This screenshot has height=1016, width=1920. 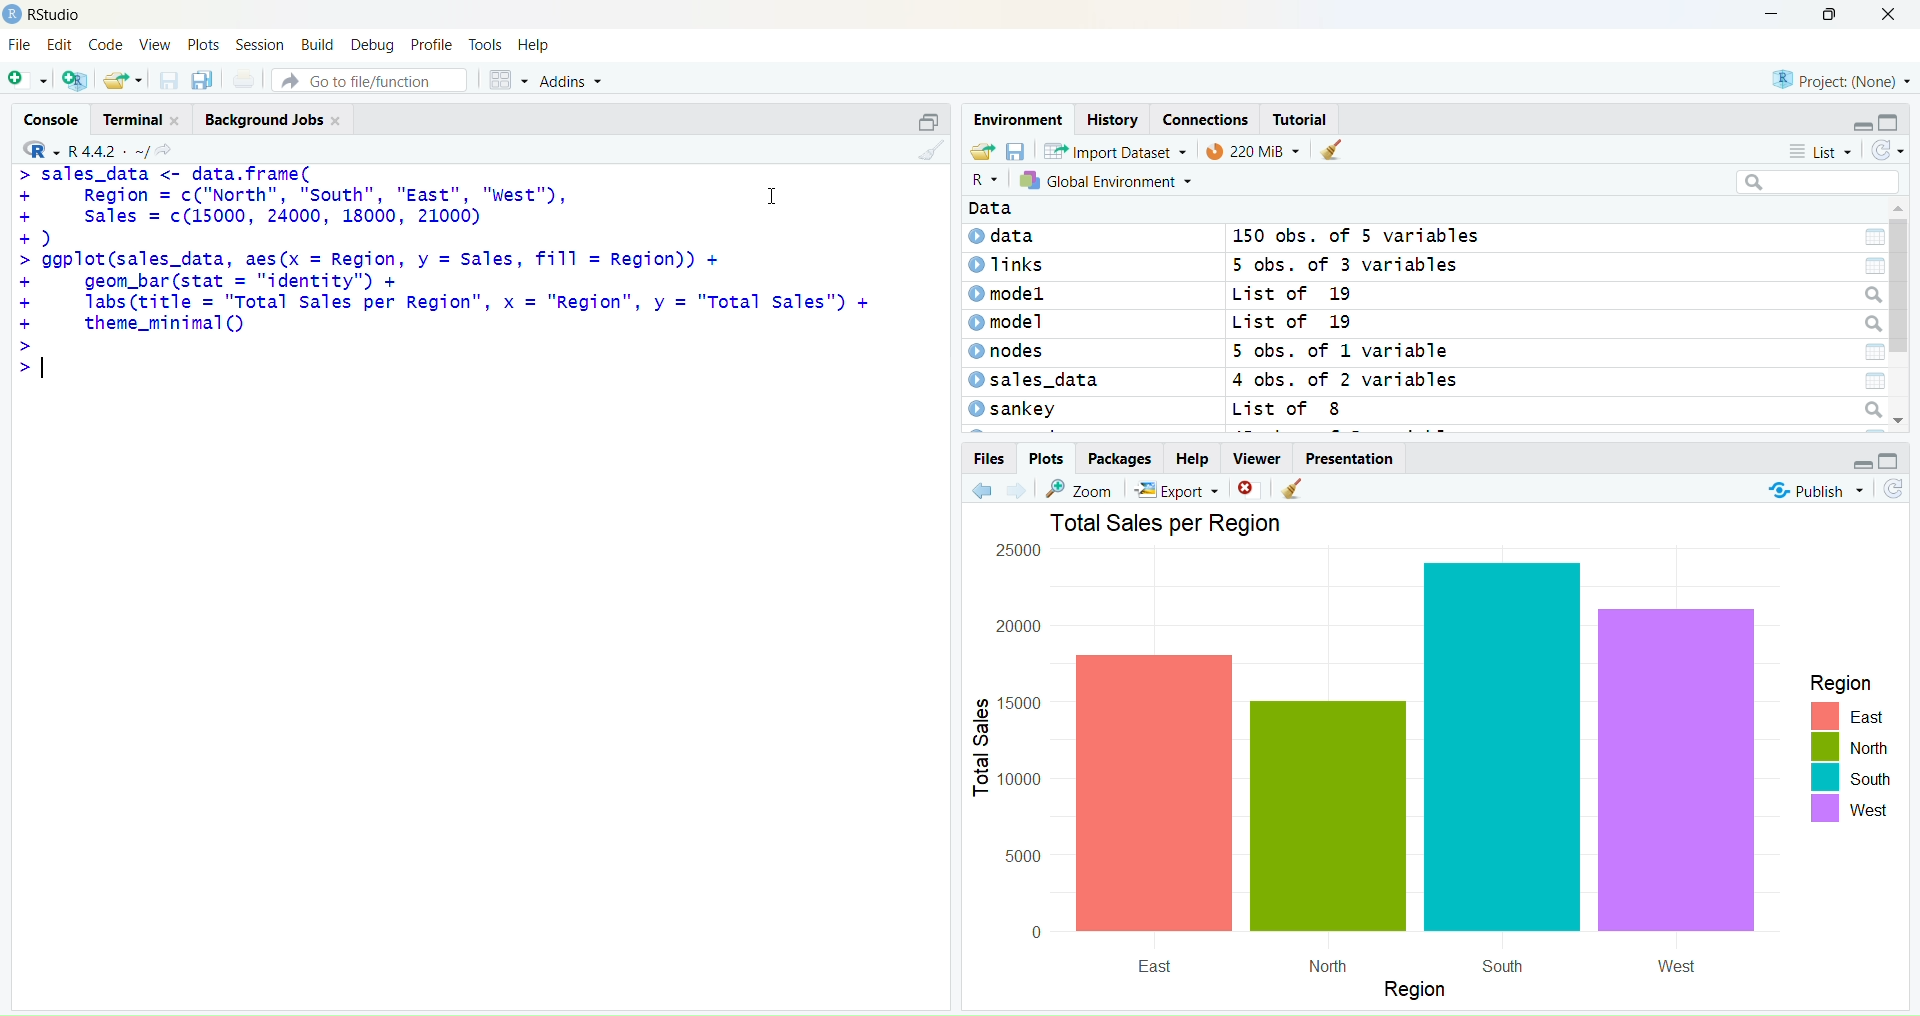 I want to click on Viewer, so click(x=1252, y=459).